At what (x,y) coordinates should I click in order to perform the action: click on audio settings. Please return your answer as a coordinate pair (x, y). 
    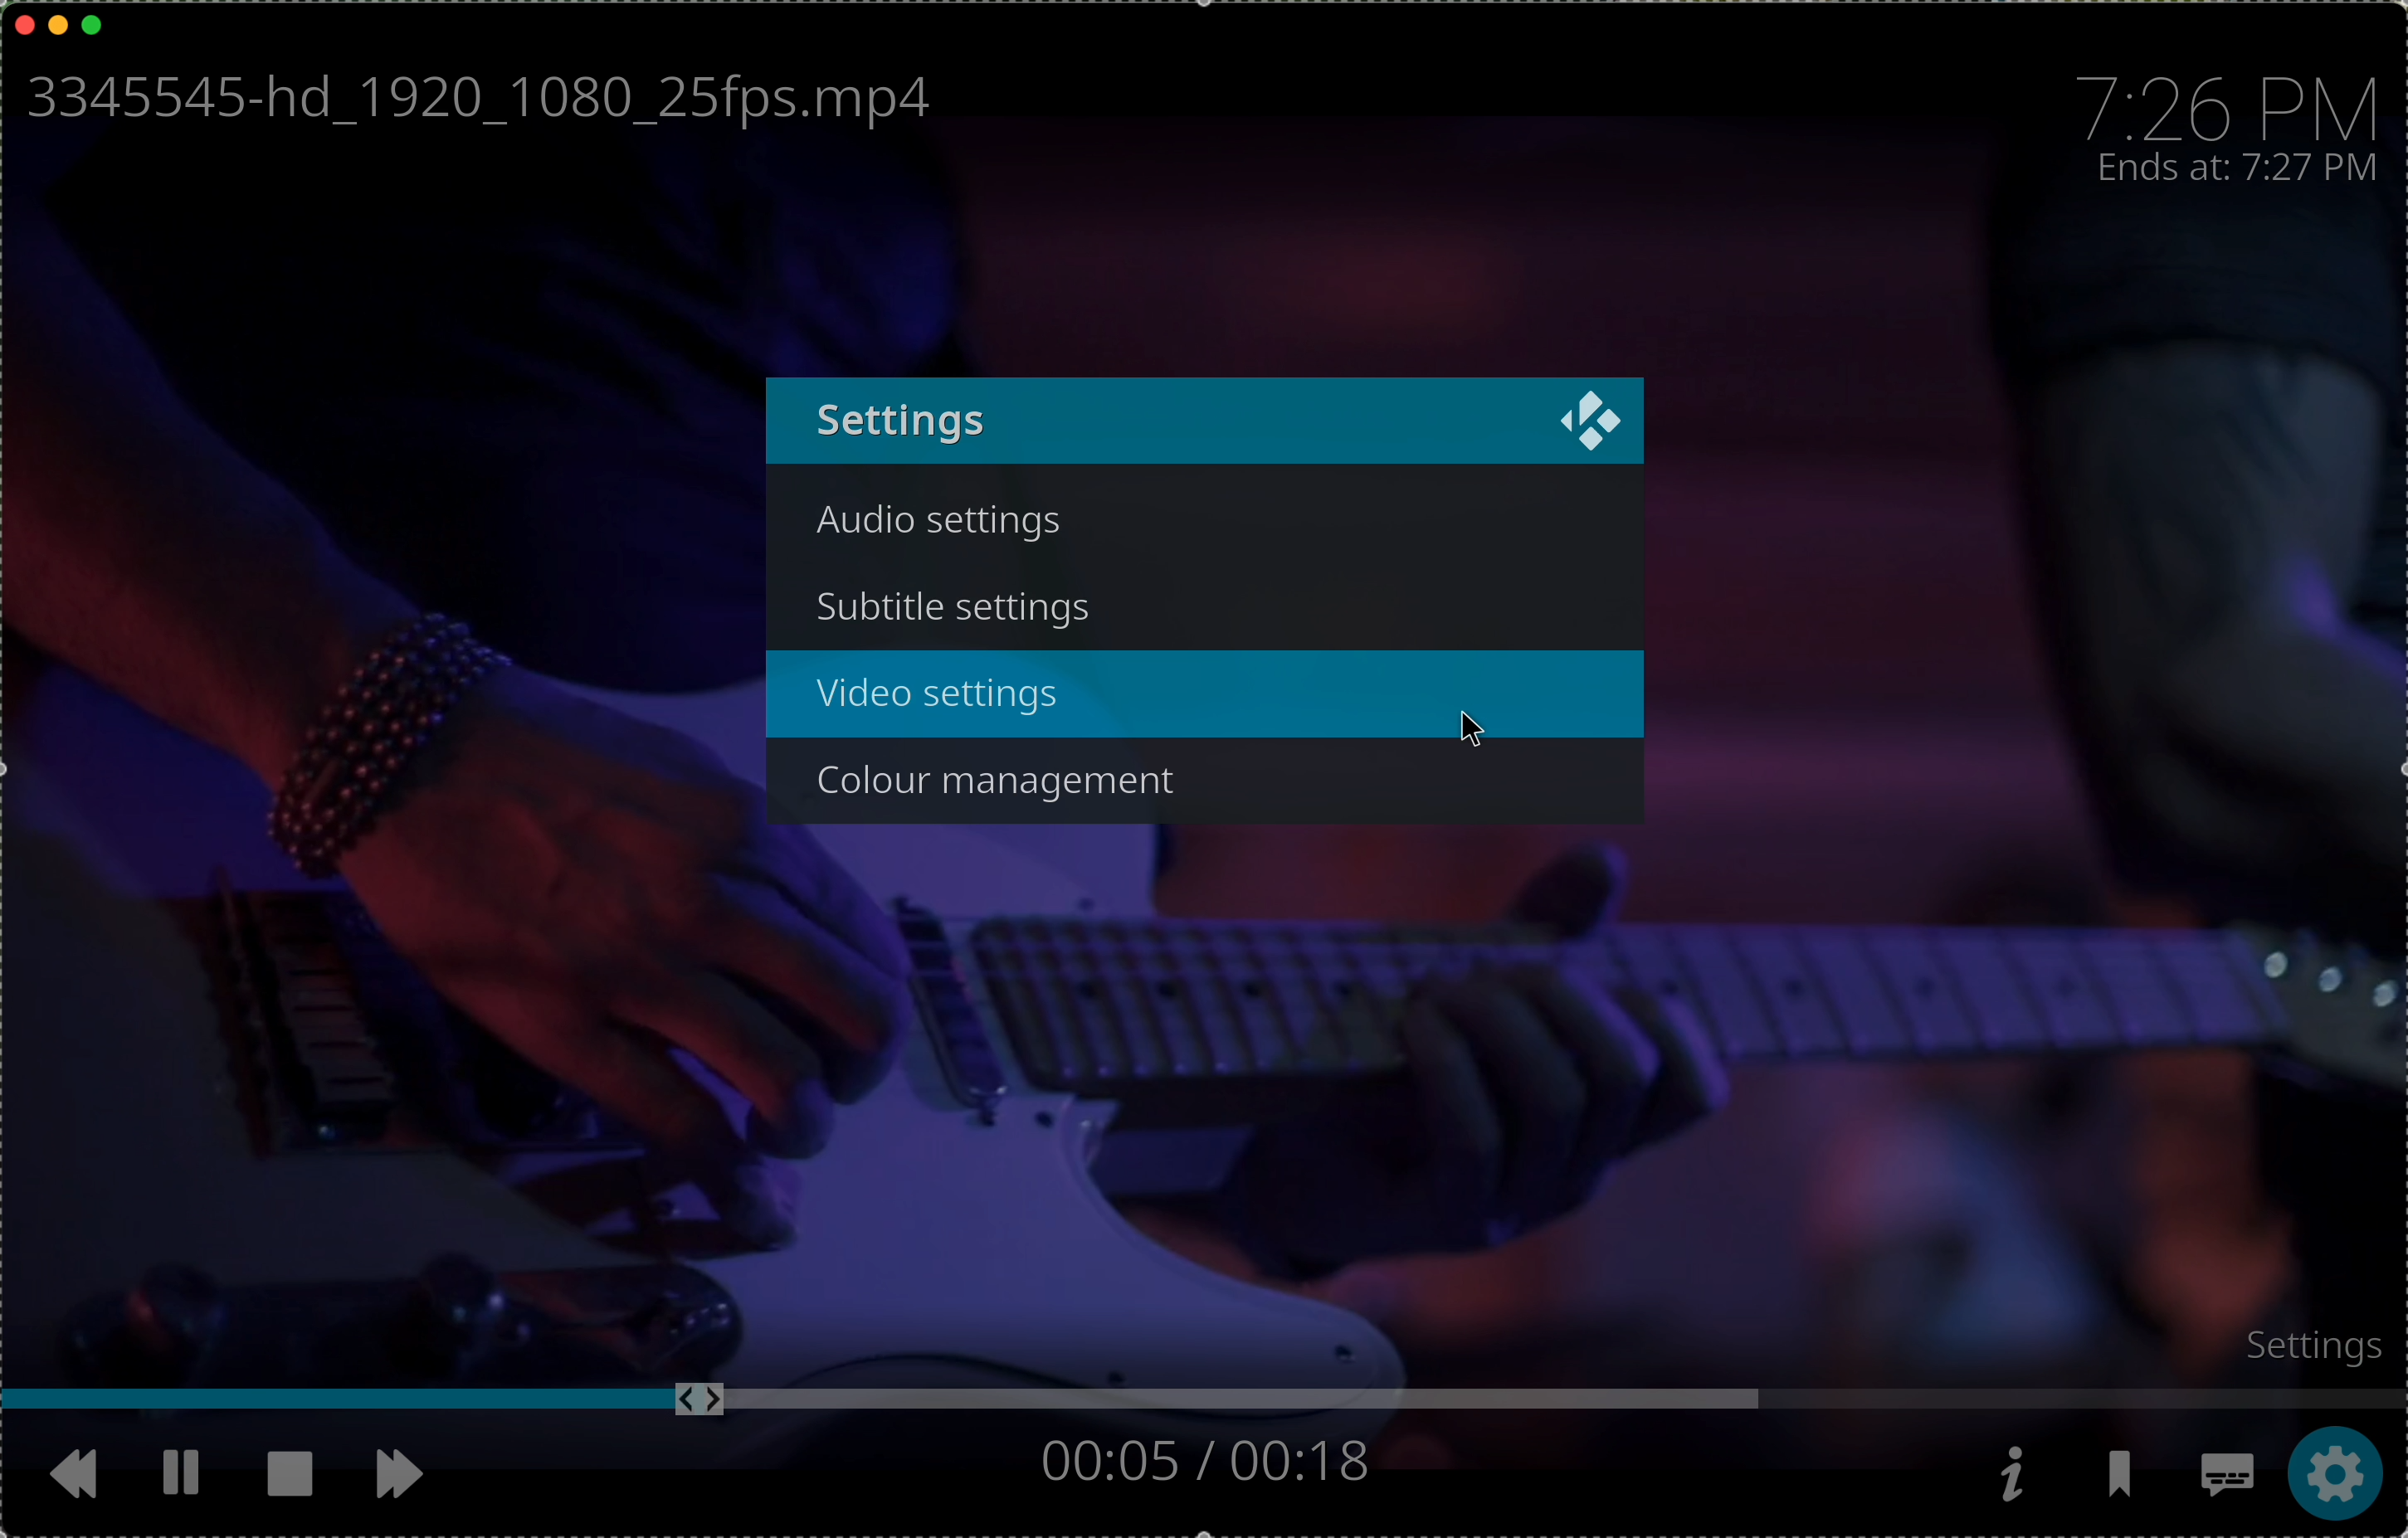
    Looking at the image, I should click on (946, 527).